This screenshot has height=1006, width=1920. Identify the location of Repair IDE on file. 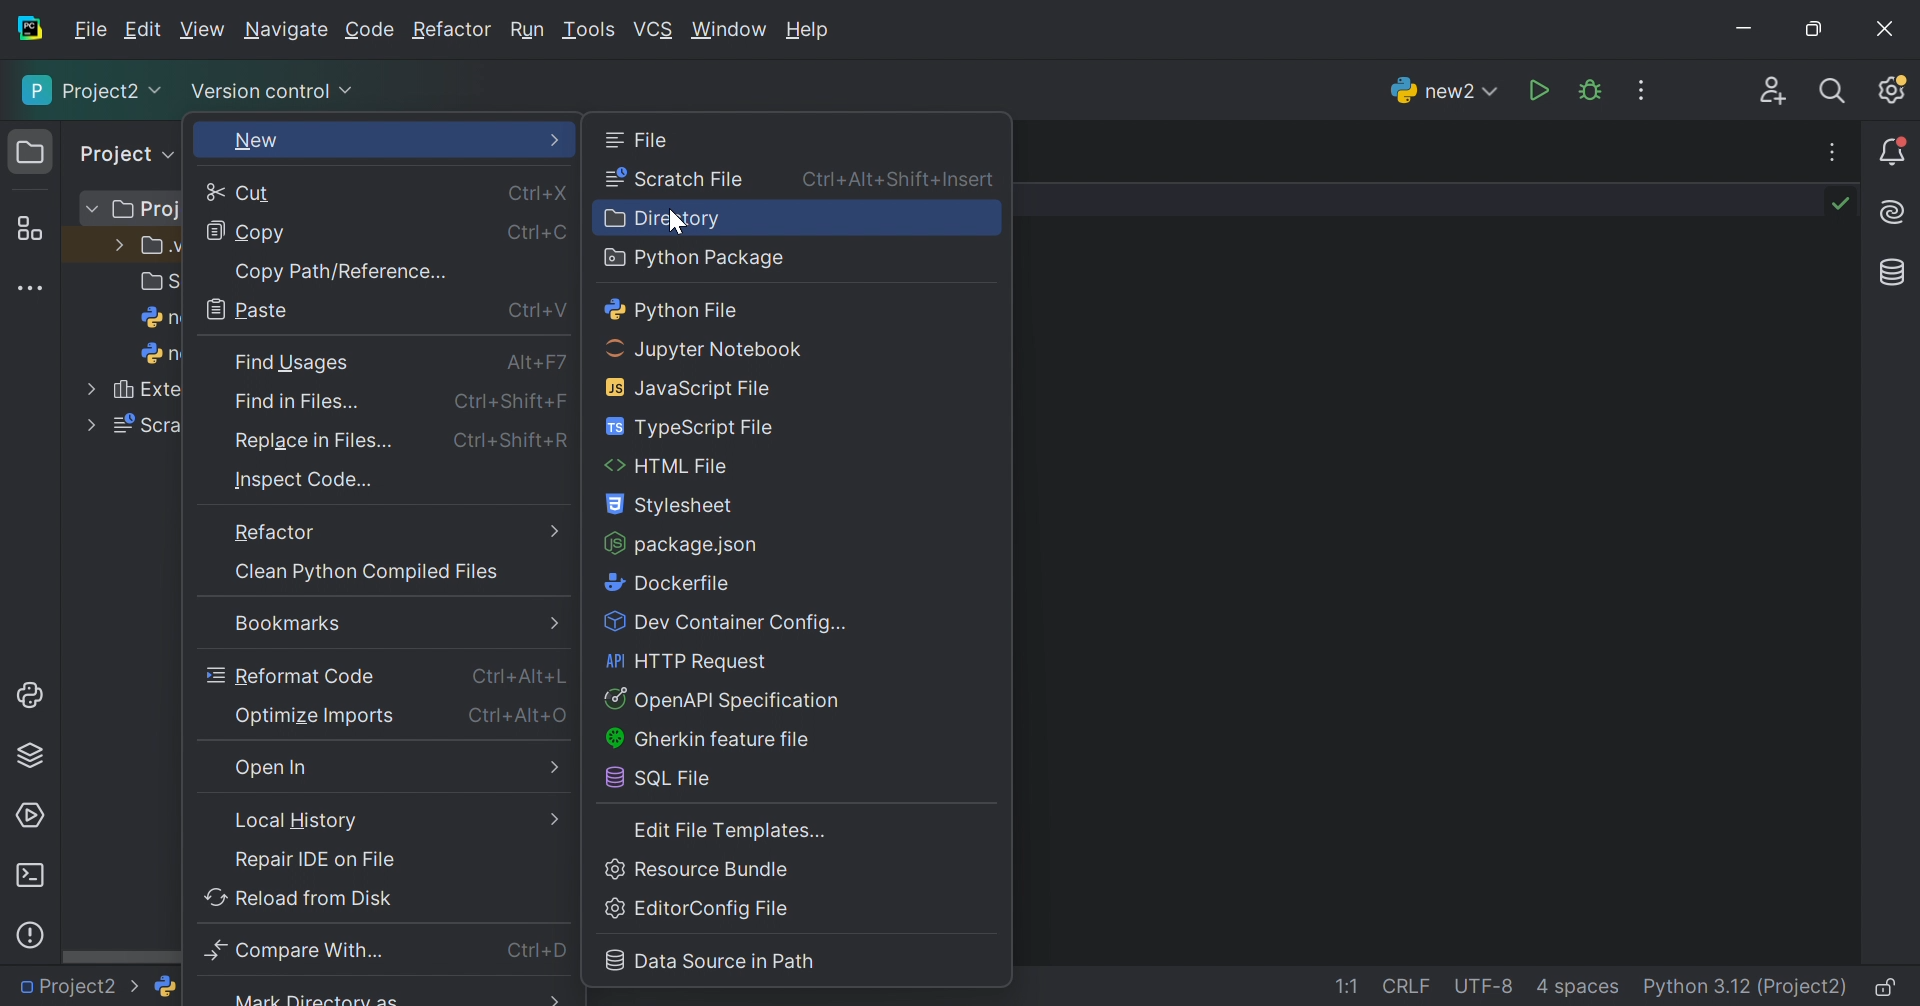
(317, 860).